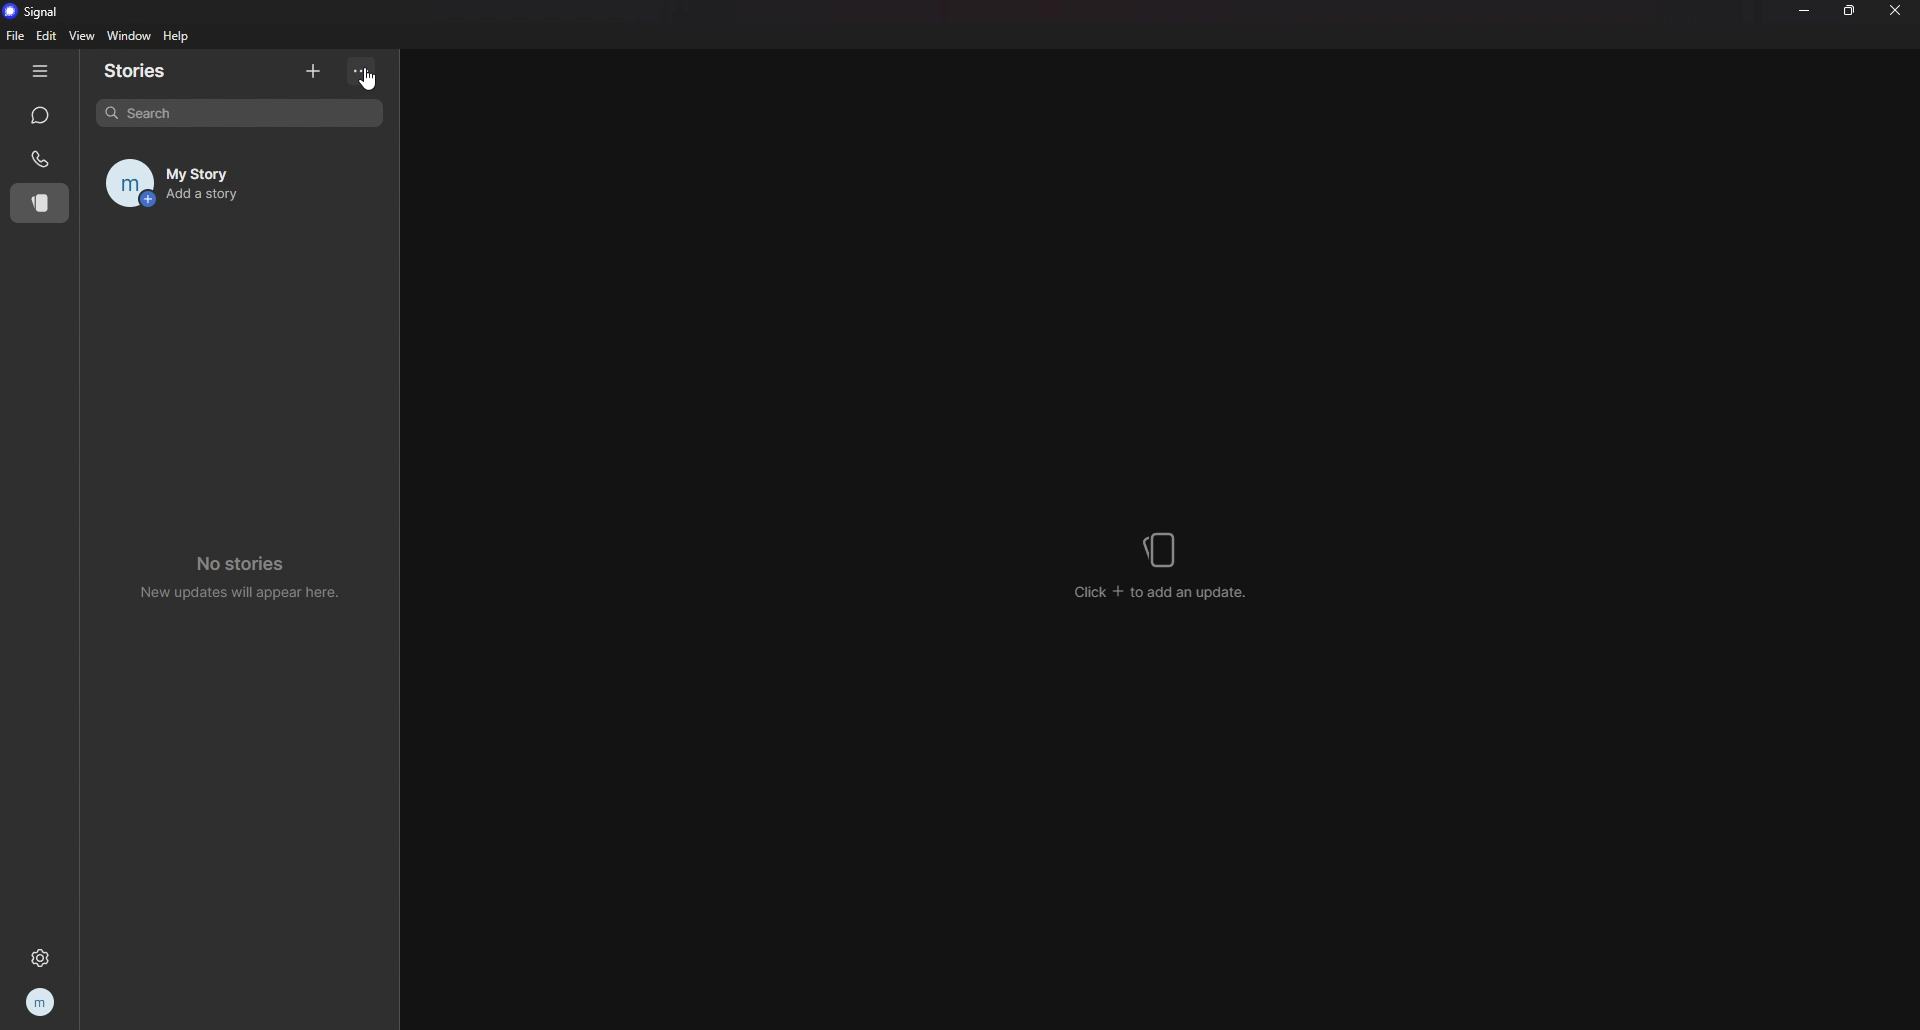 The height and width of the screenshot is (1030, 1920). What do you see at coordinates (41, 159) in the screenshot?
I see `calls` at bounding box center [41, 159].